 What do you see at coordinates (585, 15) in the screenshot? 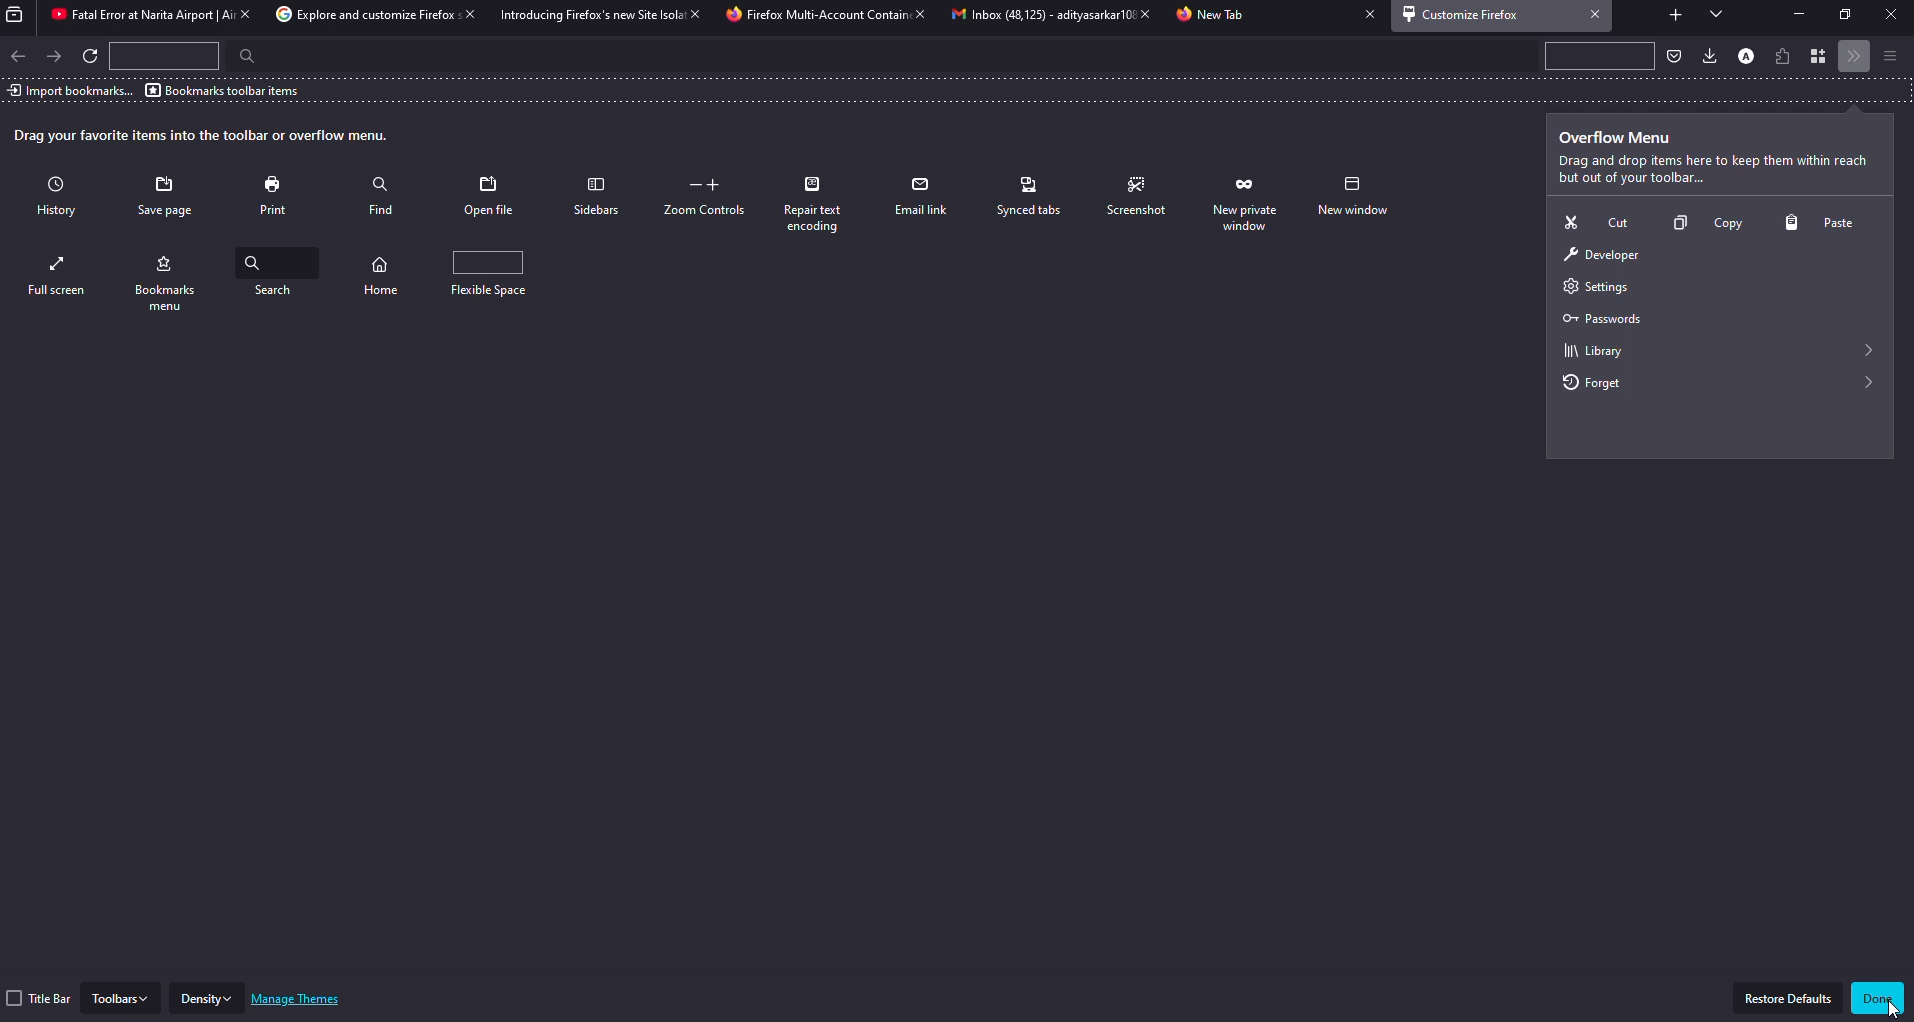
I see `tab` at bounding box center [585, 15].